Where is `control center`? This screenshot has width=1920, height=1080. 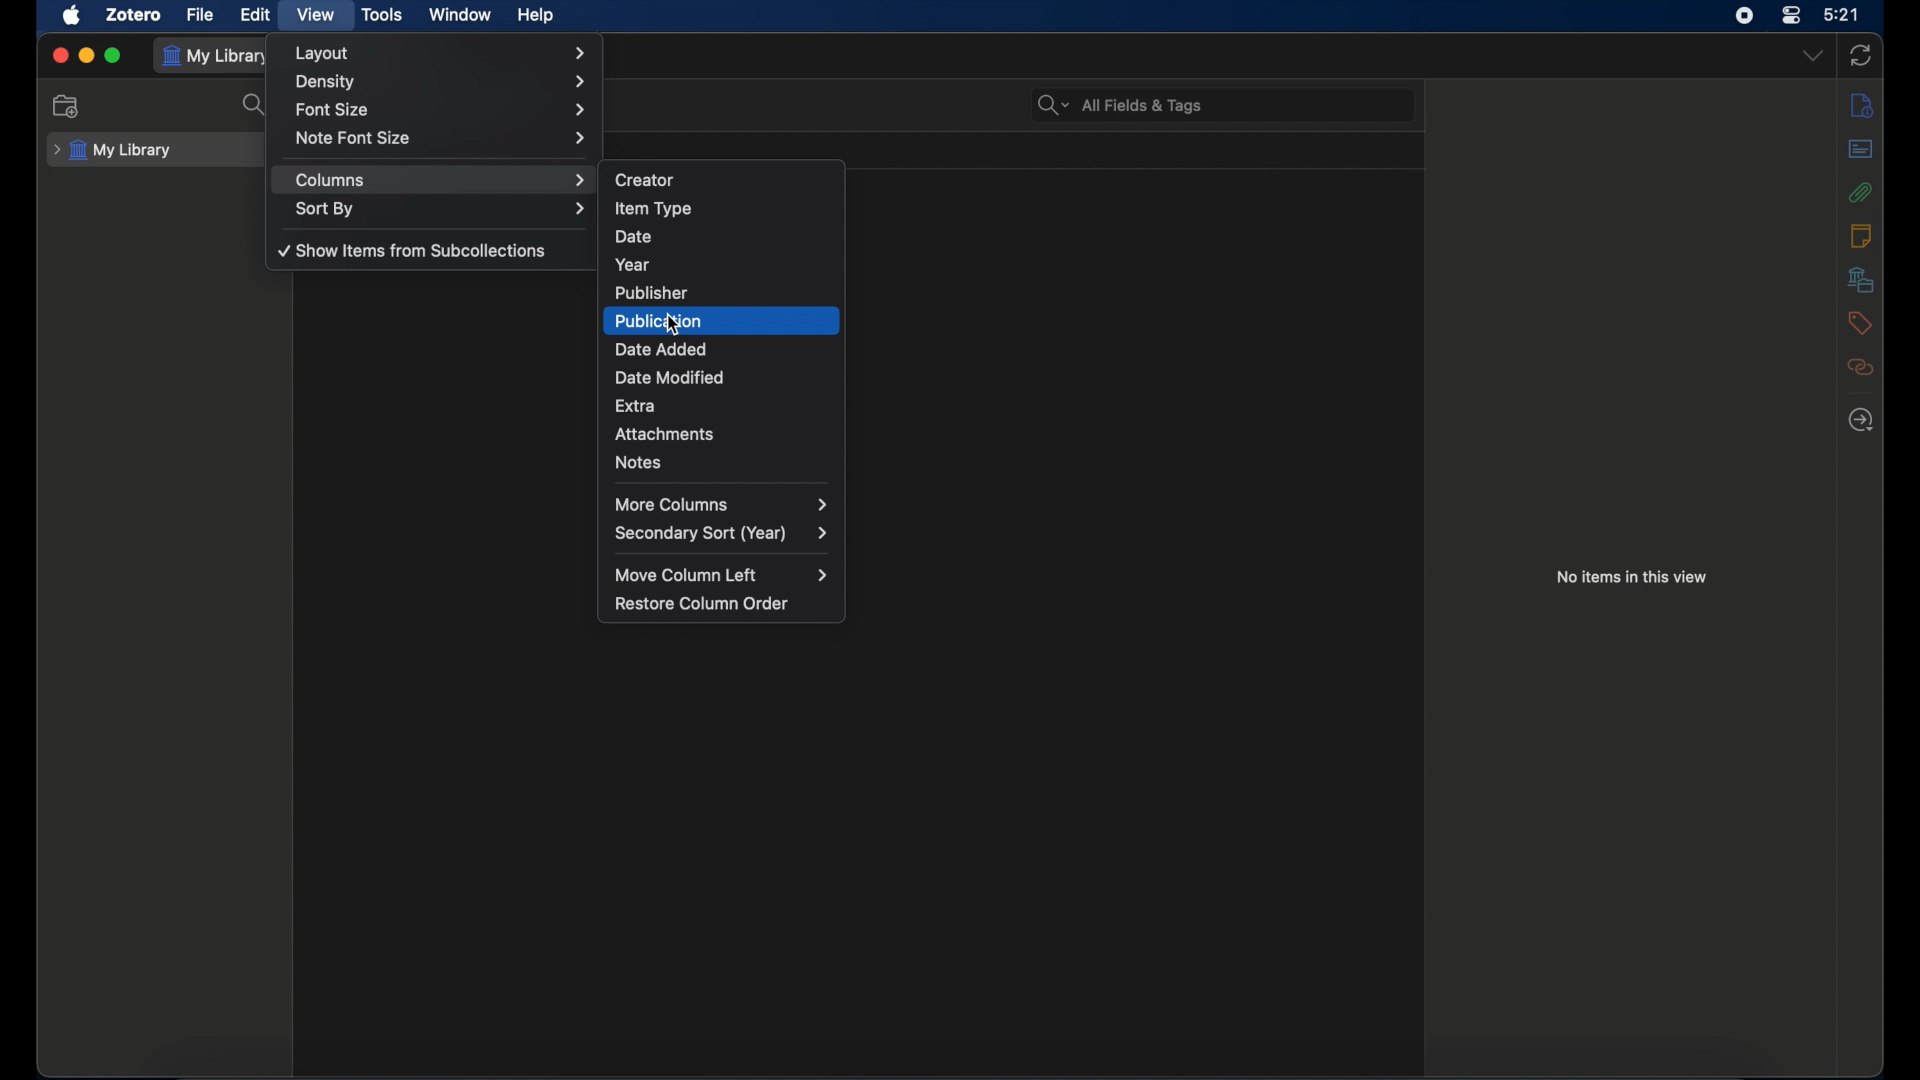
control center is located at coordinates (1792, 15).